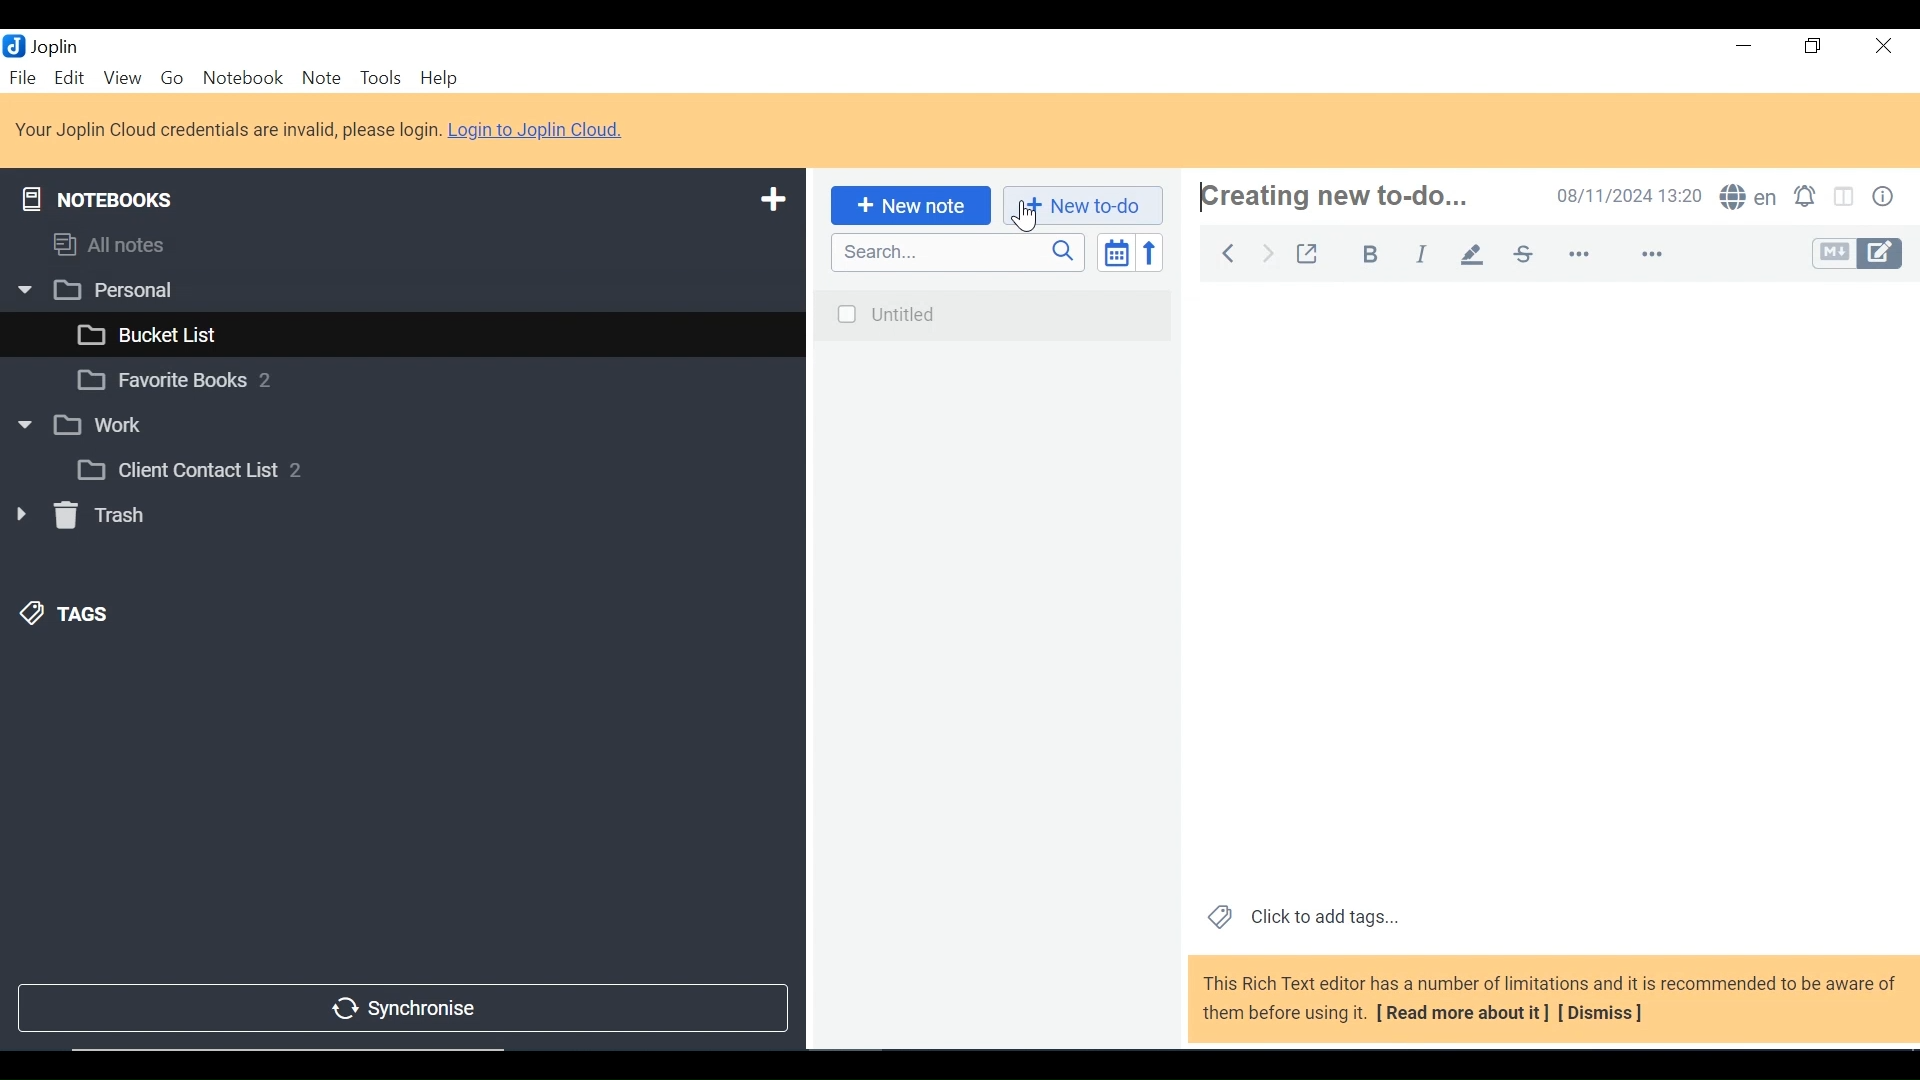  I want to click on Toggle External editing, so click(1312, 253).